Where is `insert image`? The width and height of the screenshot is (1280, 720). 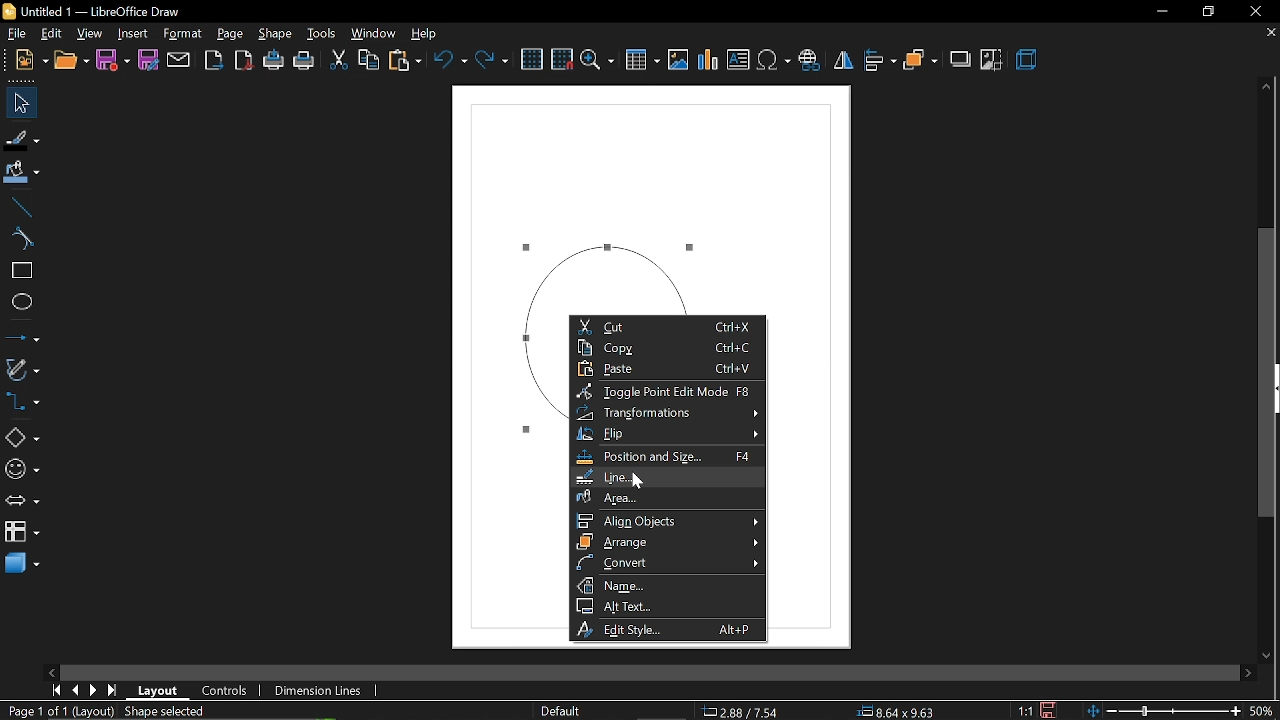
insert image is located at coordinates (679, 61).